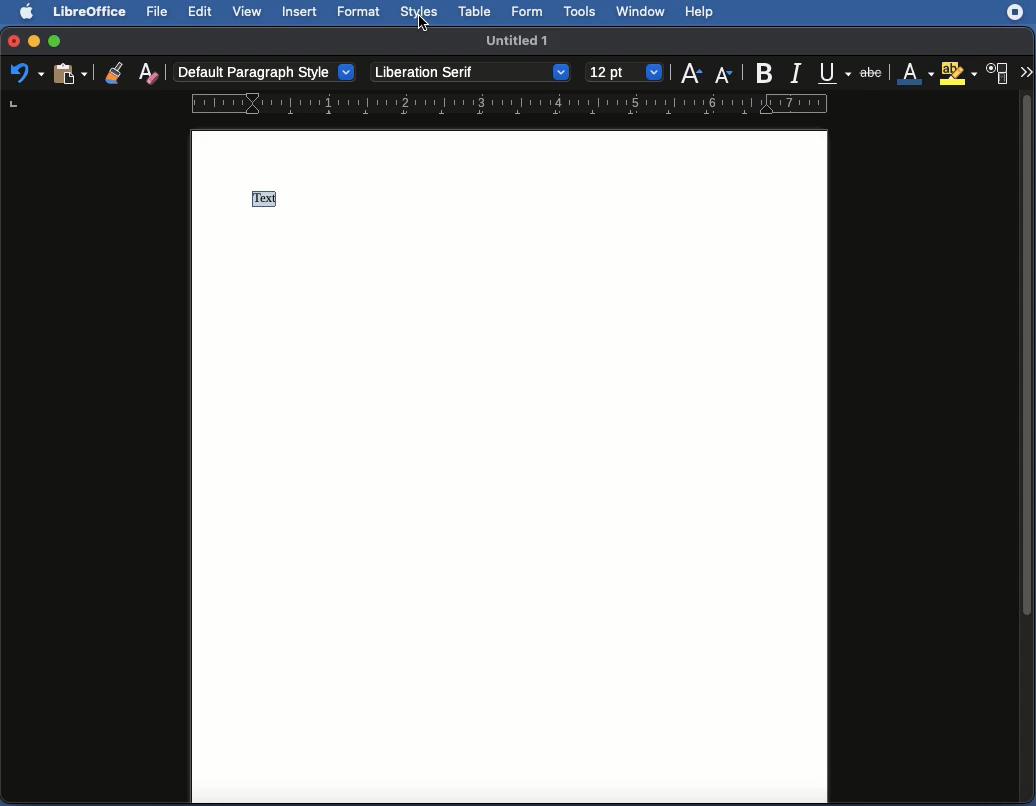 This screenshot has width=1036, height=806. What do you see at coordinates (1028, 449) in the screenshot?
I see `Scroll` at bounding box center [1028, 449].